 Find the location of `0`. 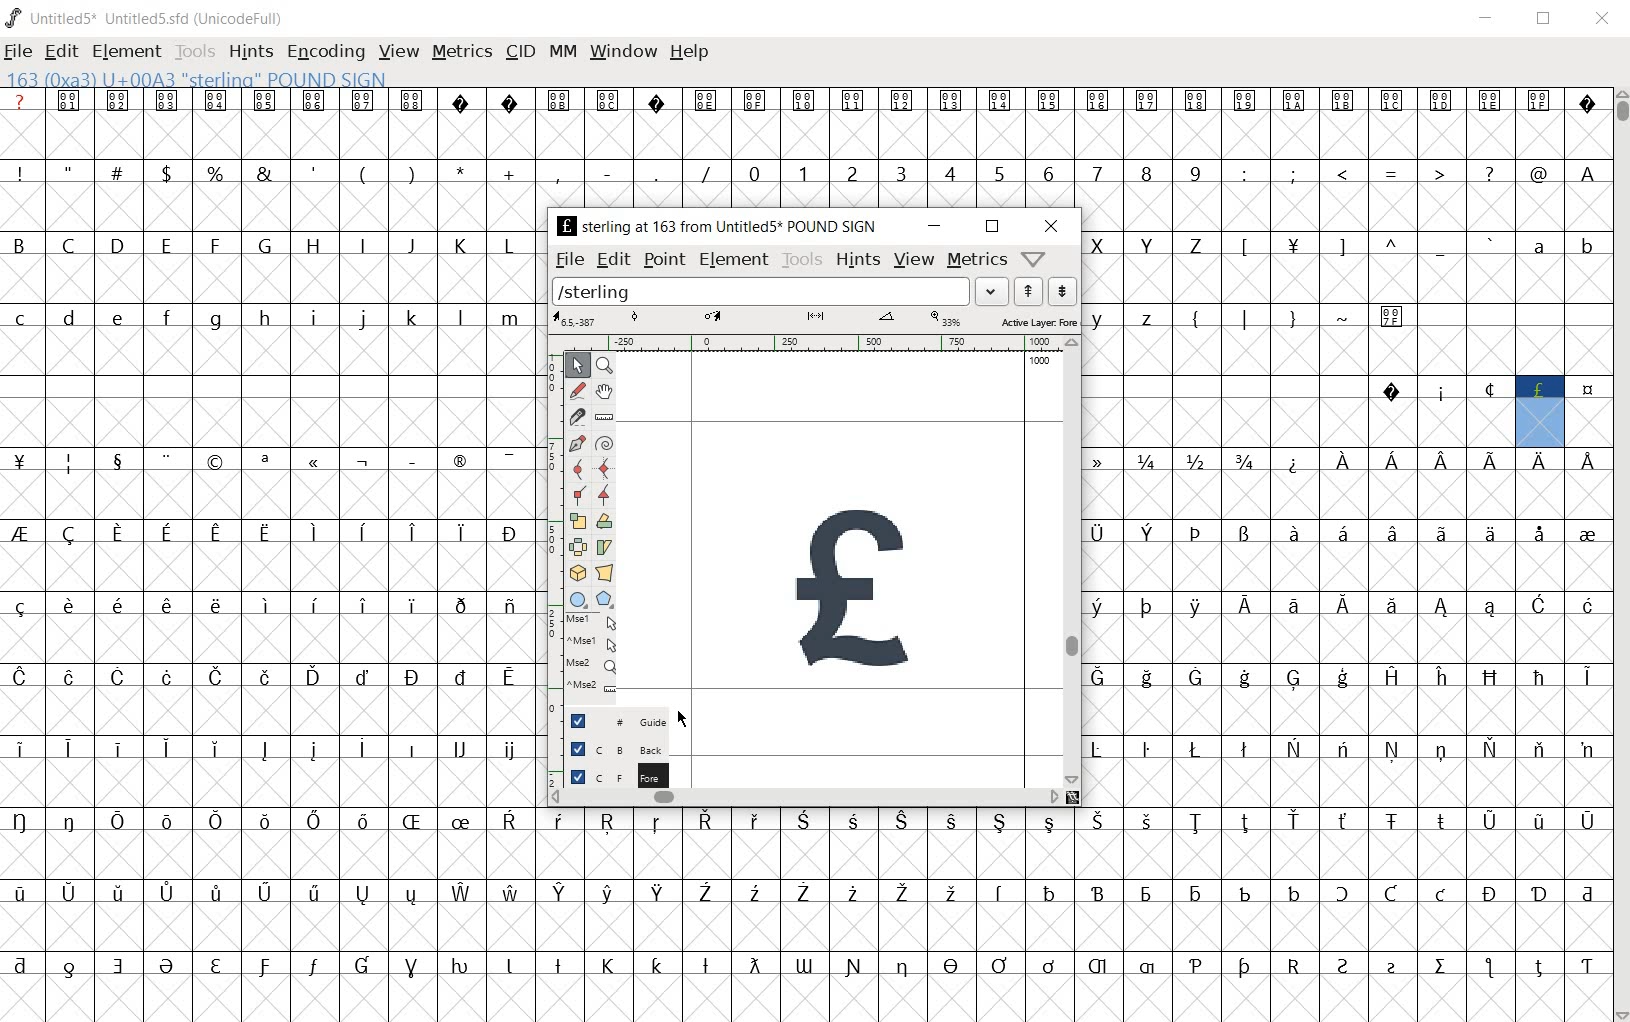

0 is located at coordinates (752, 172).